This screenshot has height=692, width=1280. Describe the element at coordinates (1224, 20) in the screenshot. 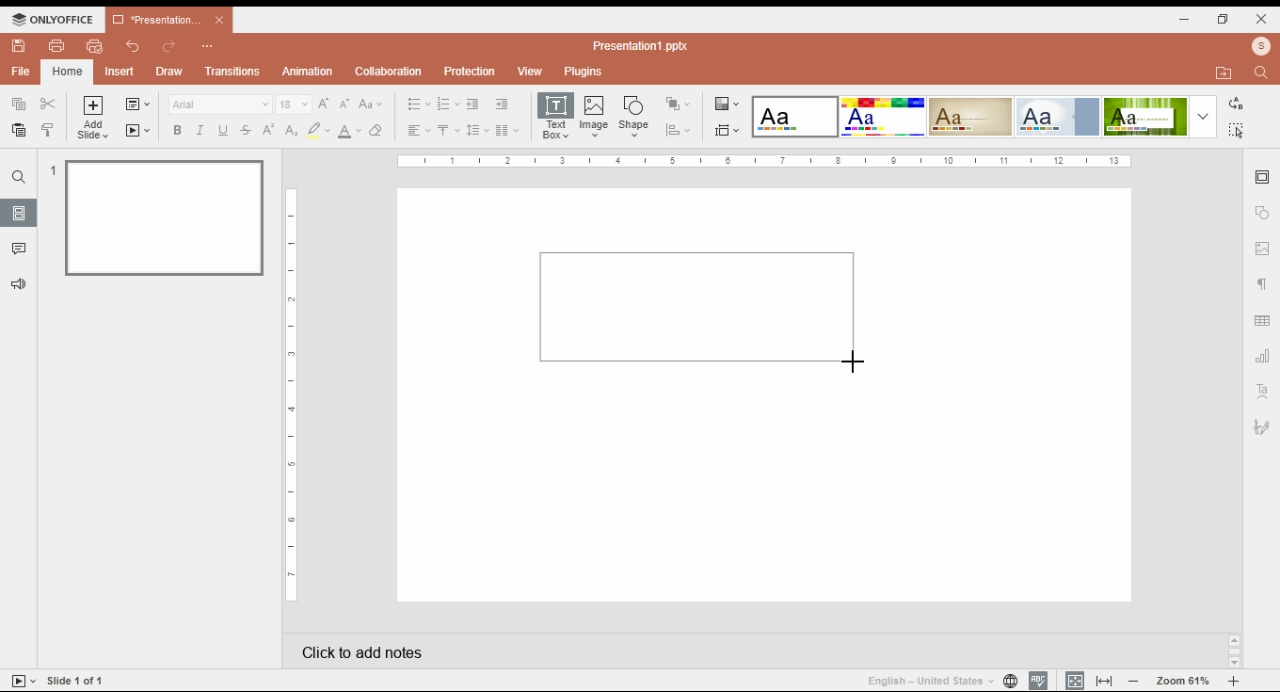

I see `restore` at that location.